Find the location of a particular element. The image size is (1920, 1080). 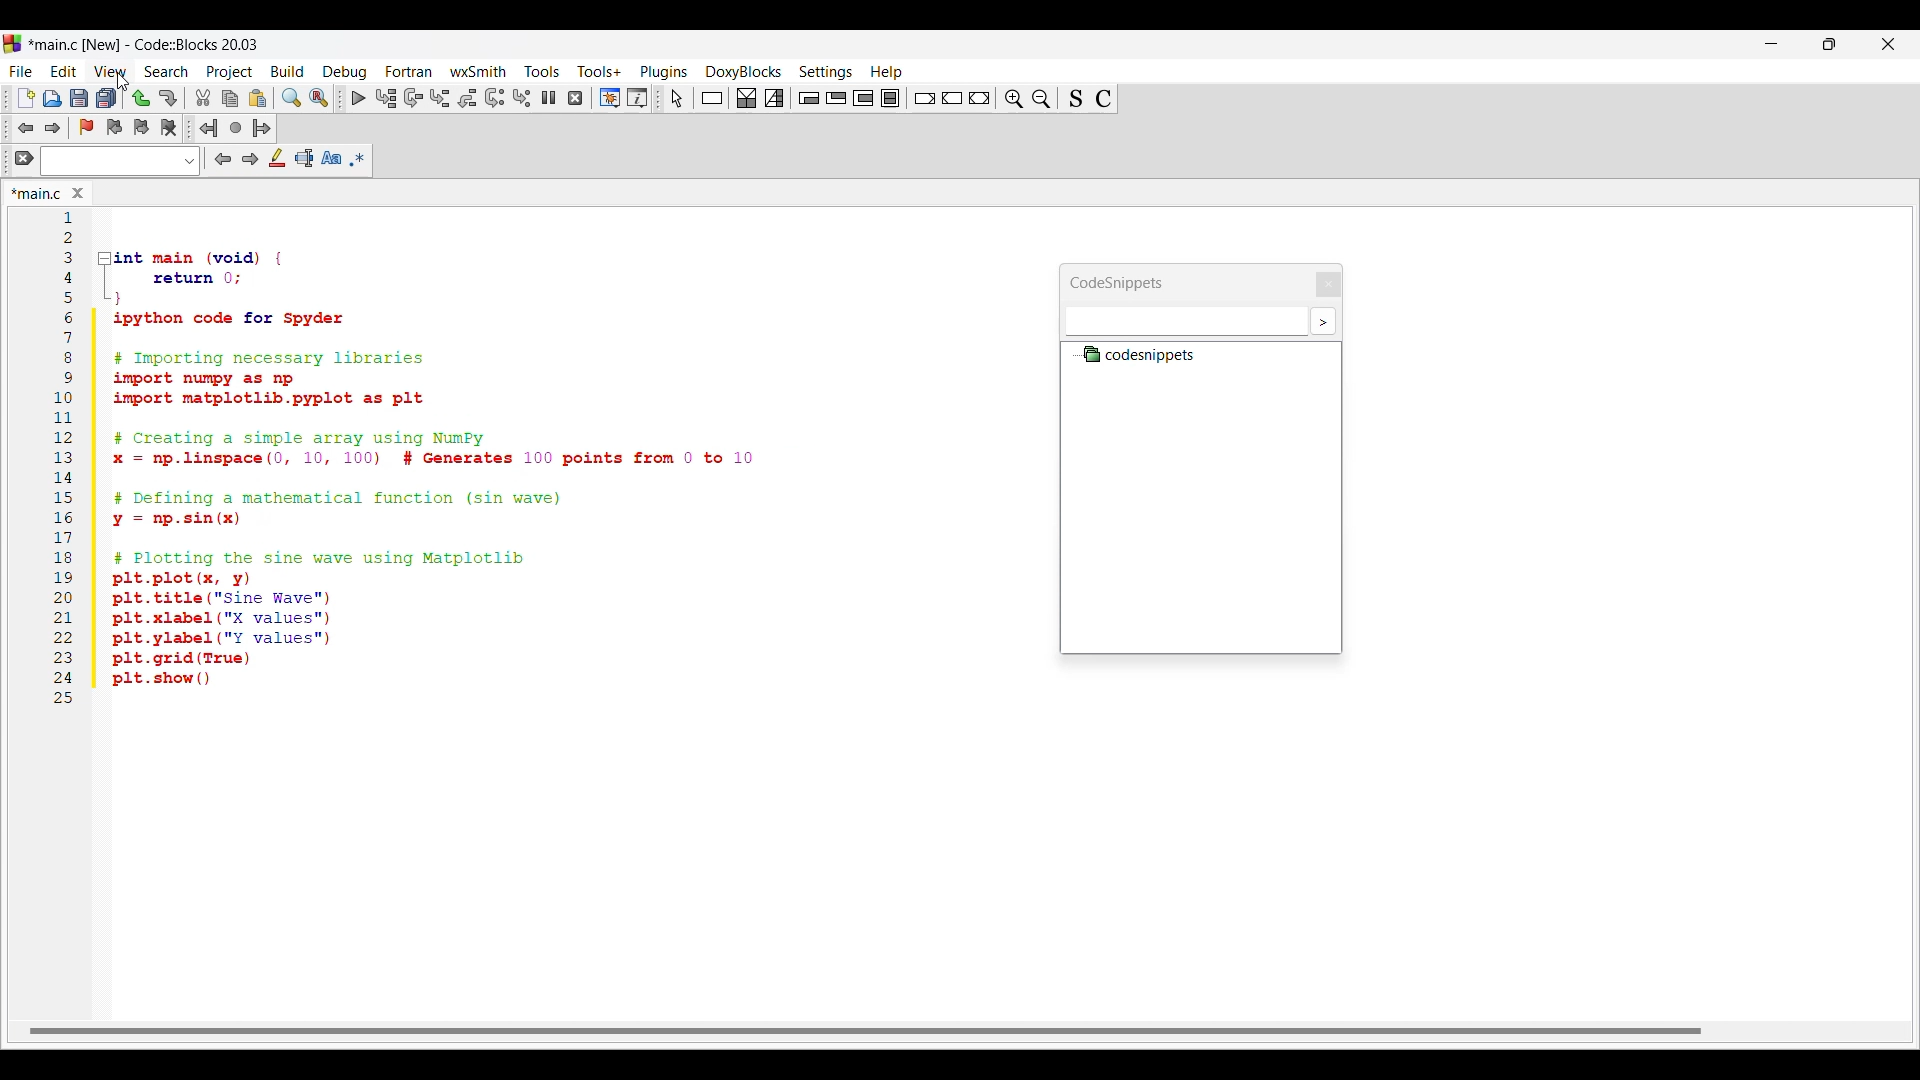

Select is located at coordinates (677, 98).